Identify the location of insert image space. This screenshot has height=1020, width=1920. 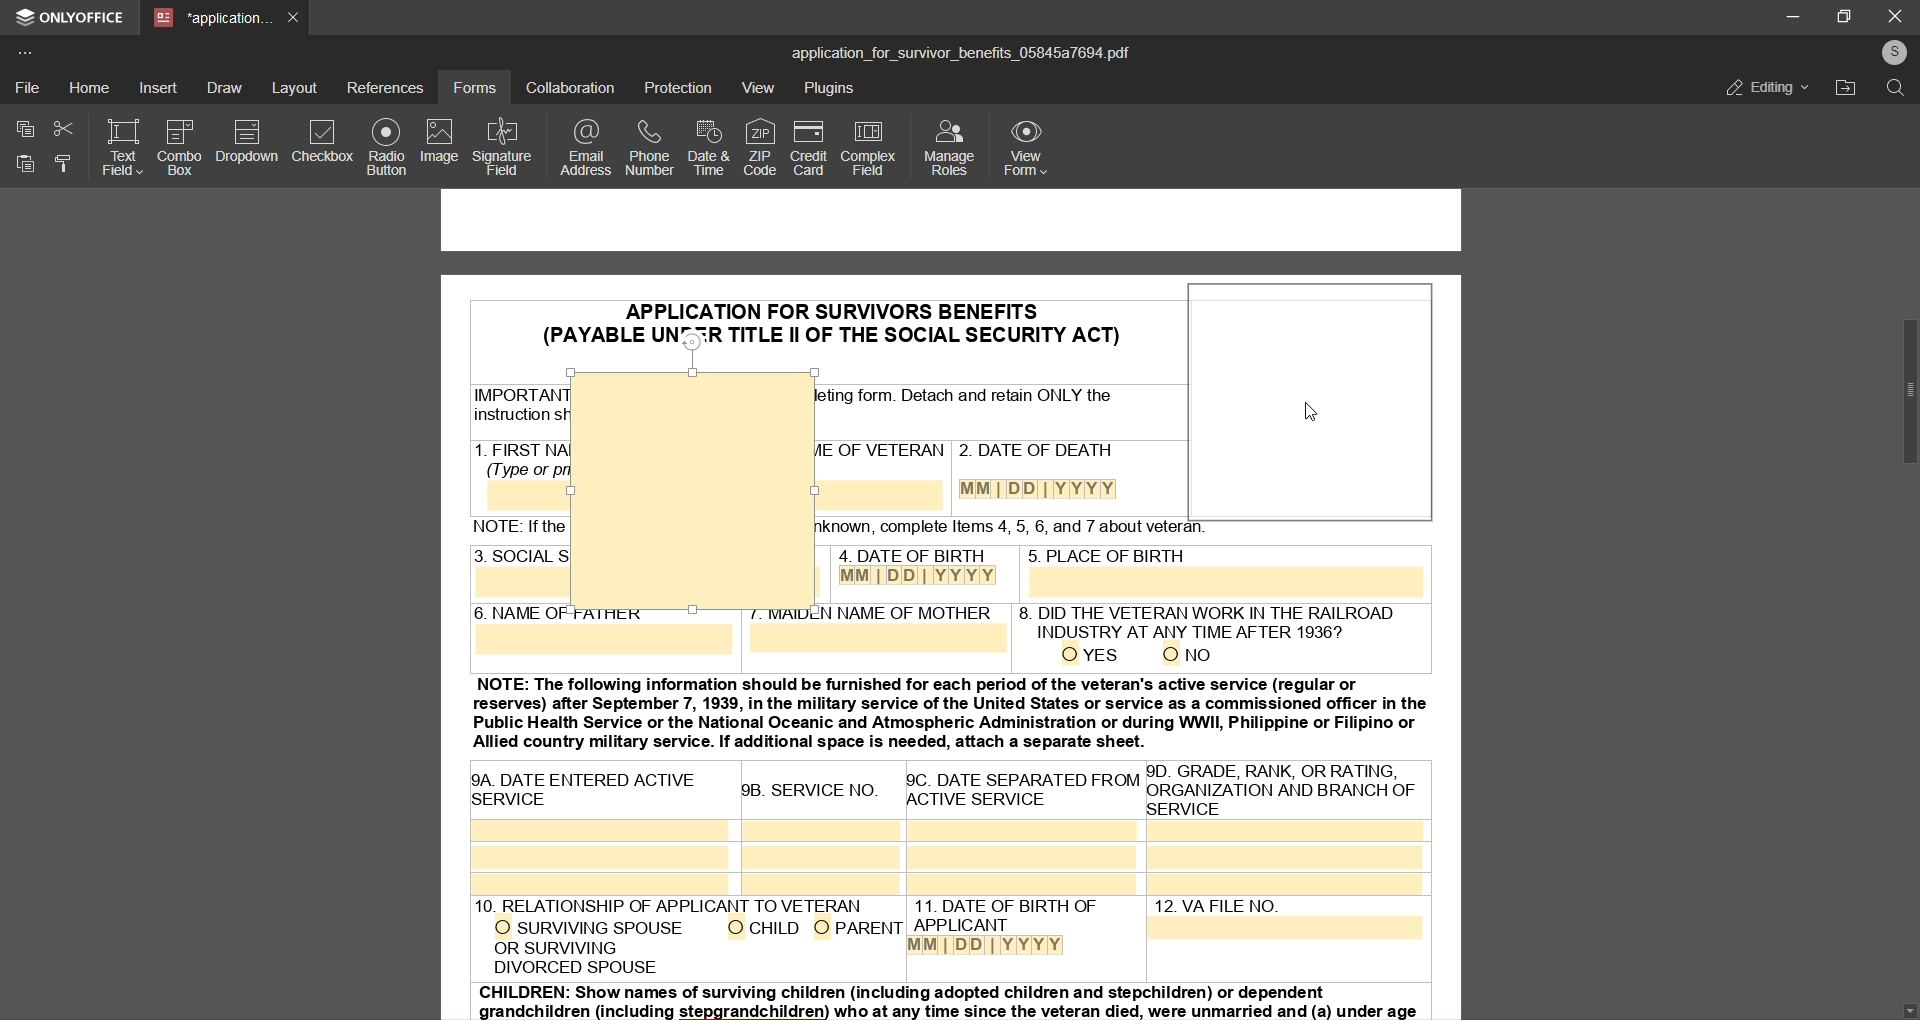
(690, 488).